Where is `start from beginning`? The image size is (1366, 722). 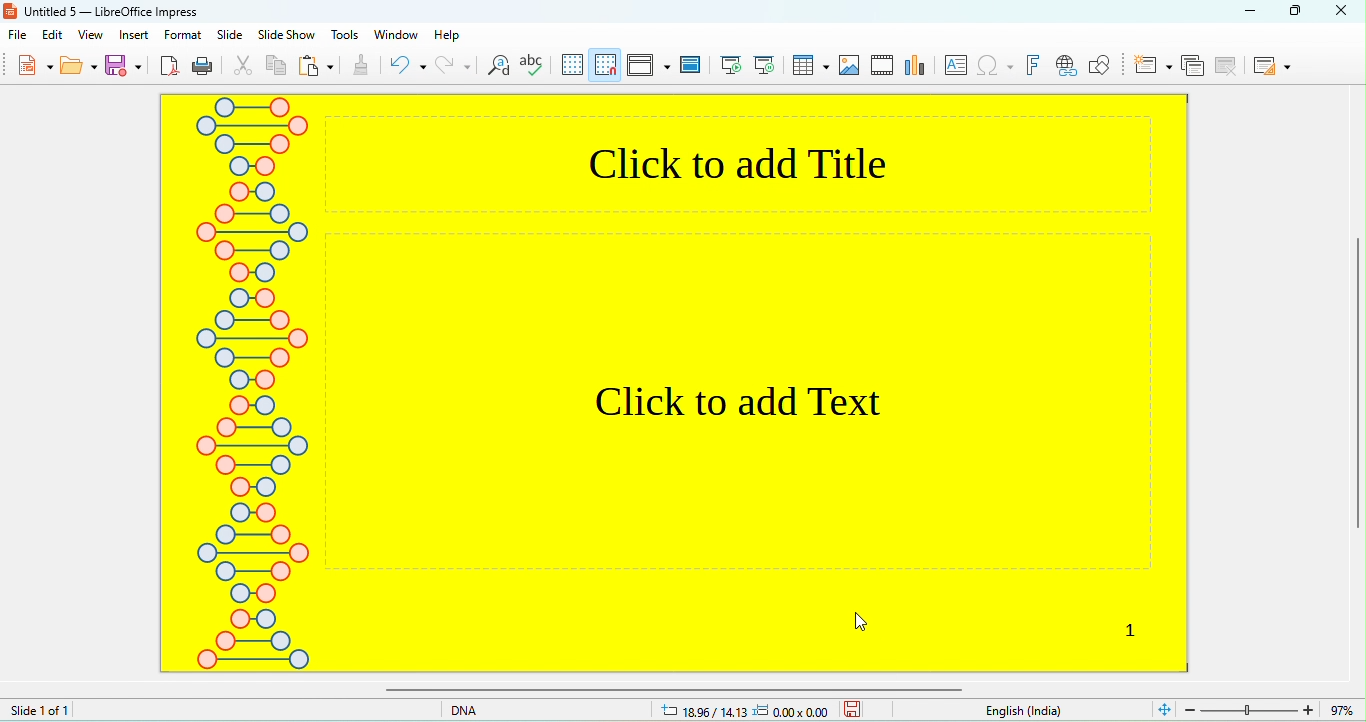 start from beginning is located at coordinates (732, 65).